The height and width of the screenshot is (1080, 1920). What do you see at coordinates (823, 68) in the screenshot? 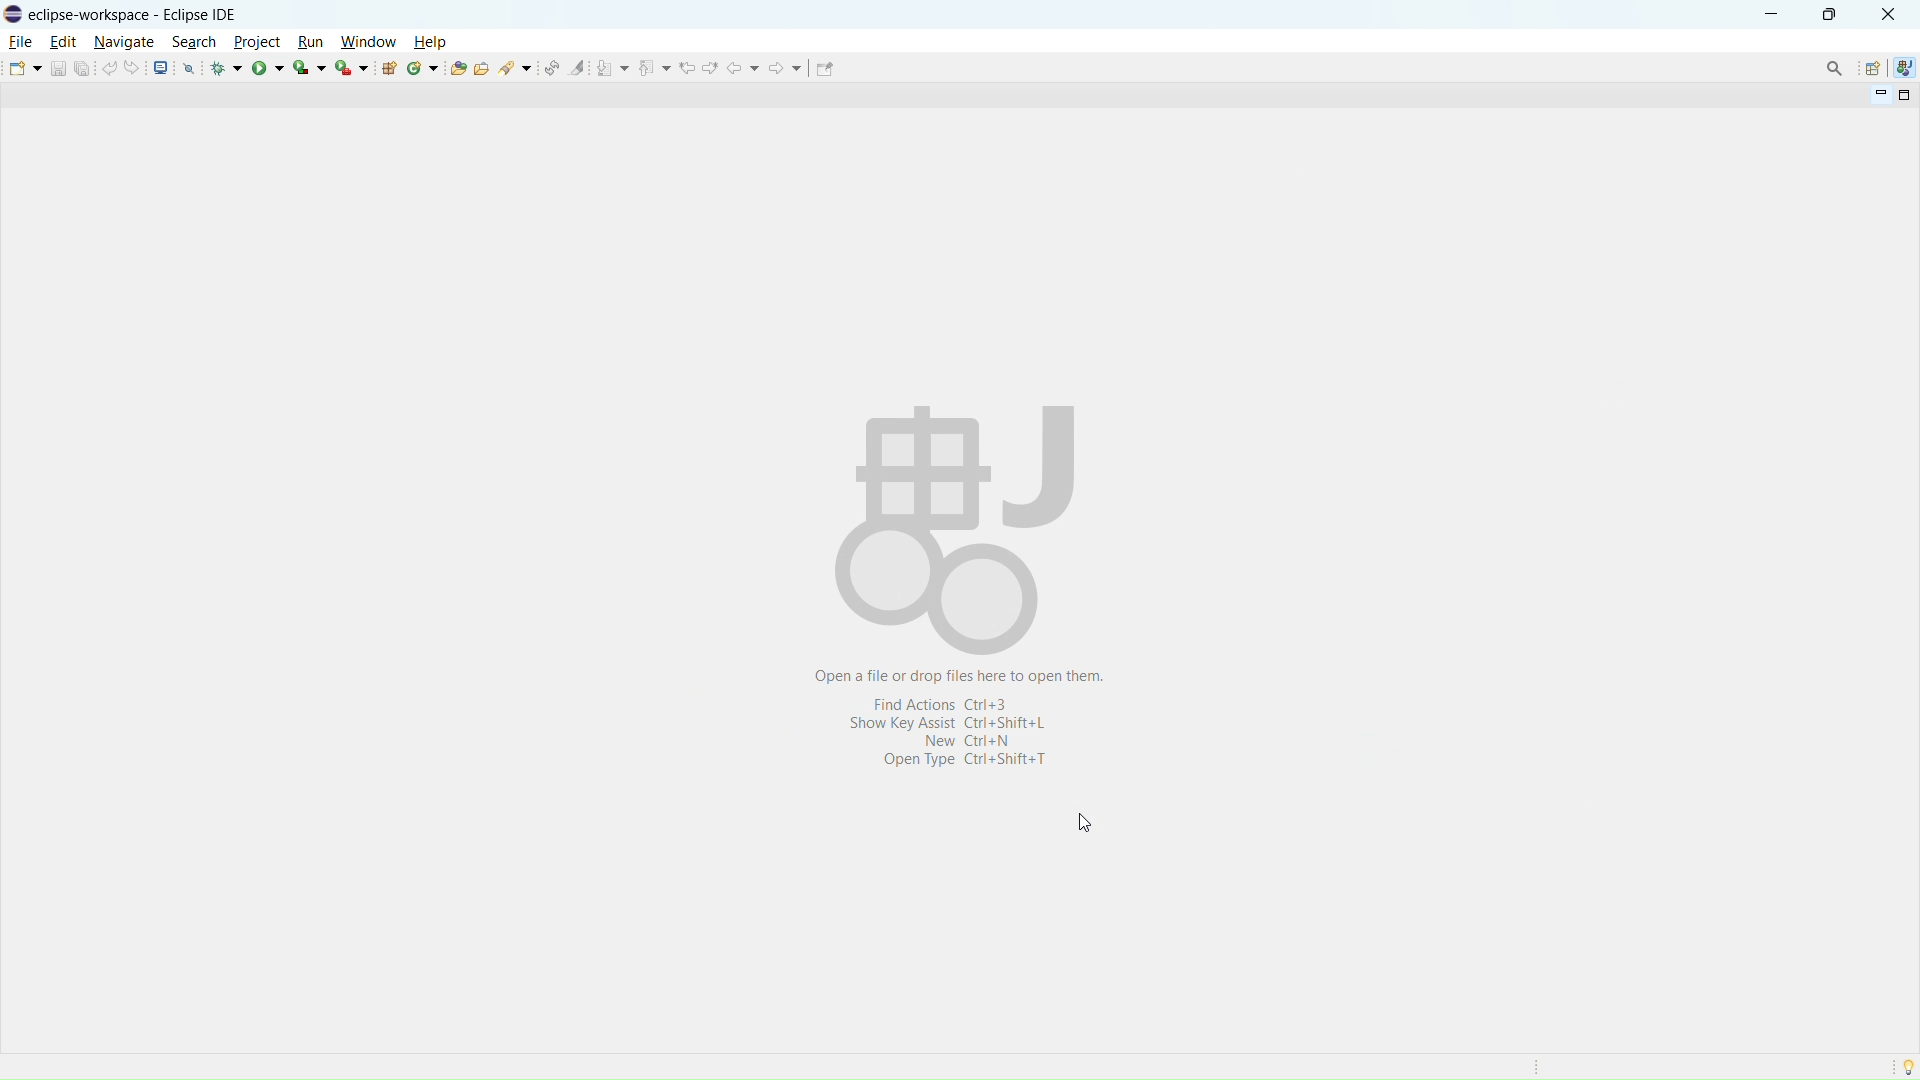
I see `pin editor` at bounding box center [823, 68].